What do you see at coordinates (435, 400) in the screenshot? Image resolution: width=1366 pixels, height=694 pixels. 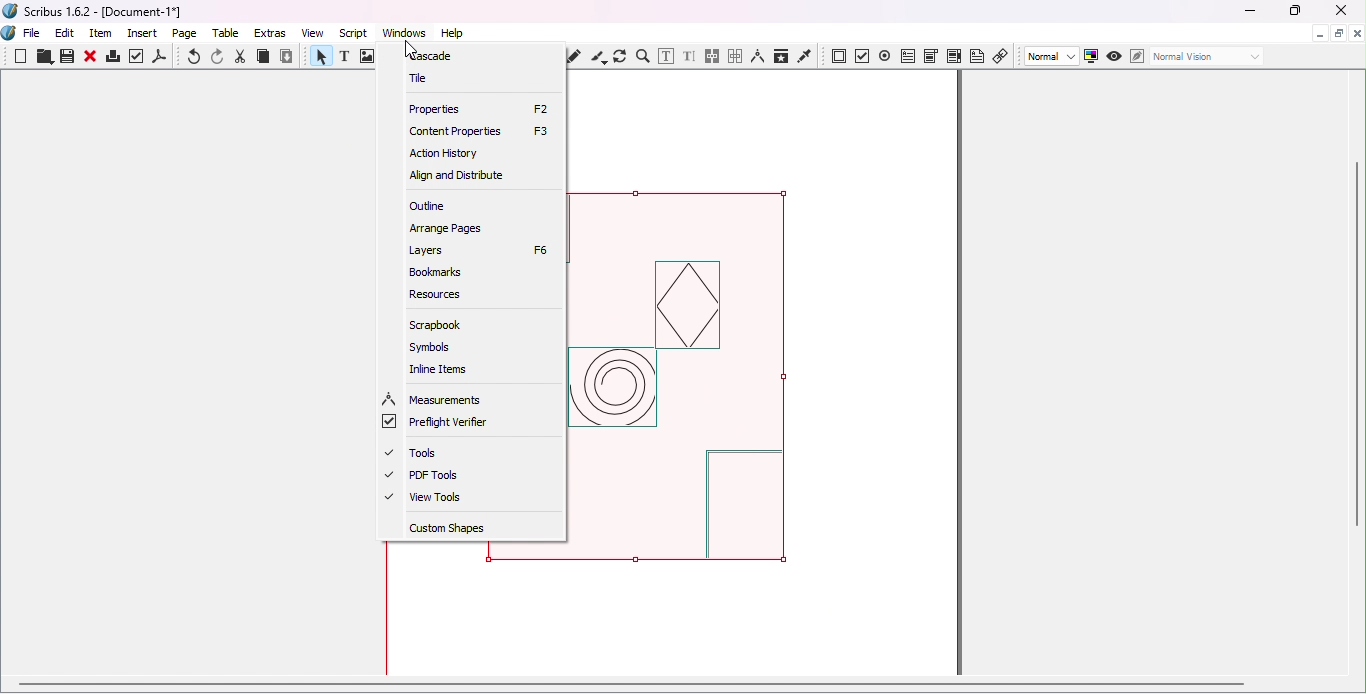 I see `Measurements` at bounding box center [435, 400].